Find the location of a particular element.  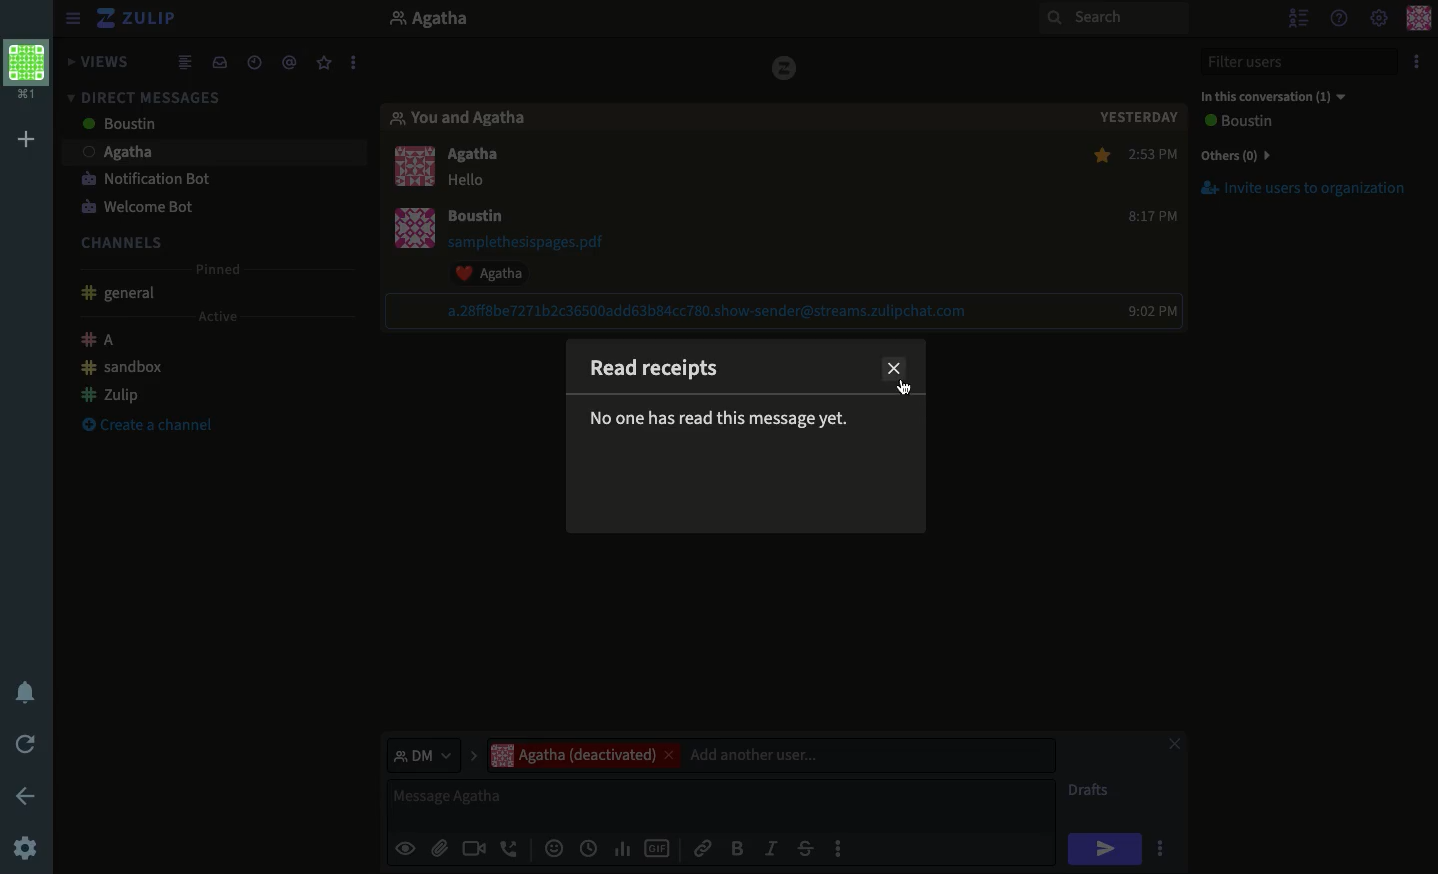

Pinned is located at coordinates (224, 270).